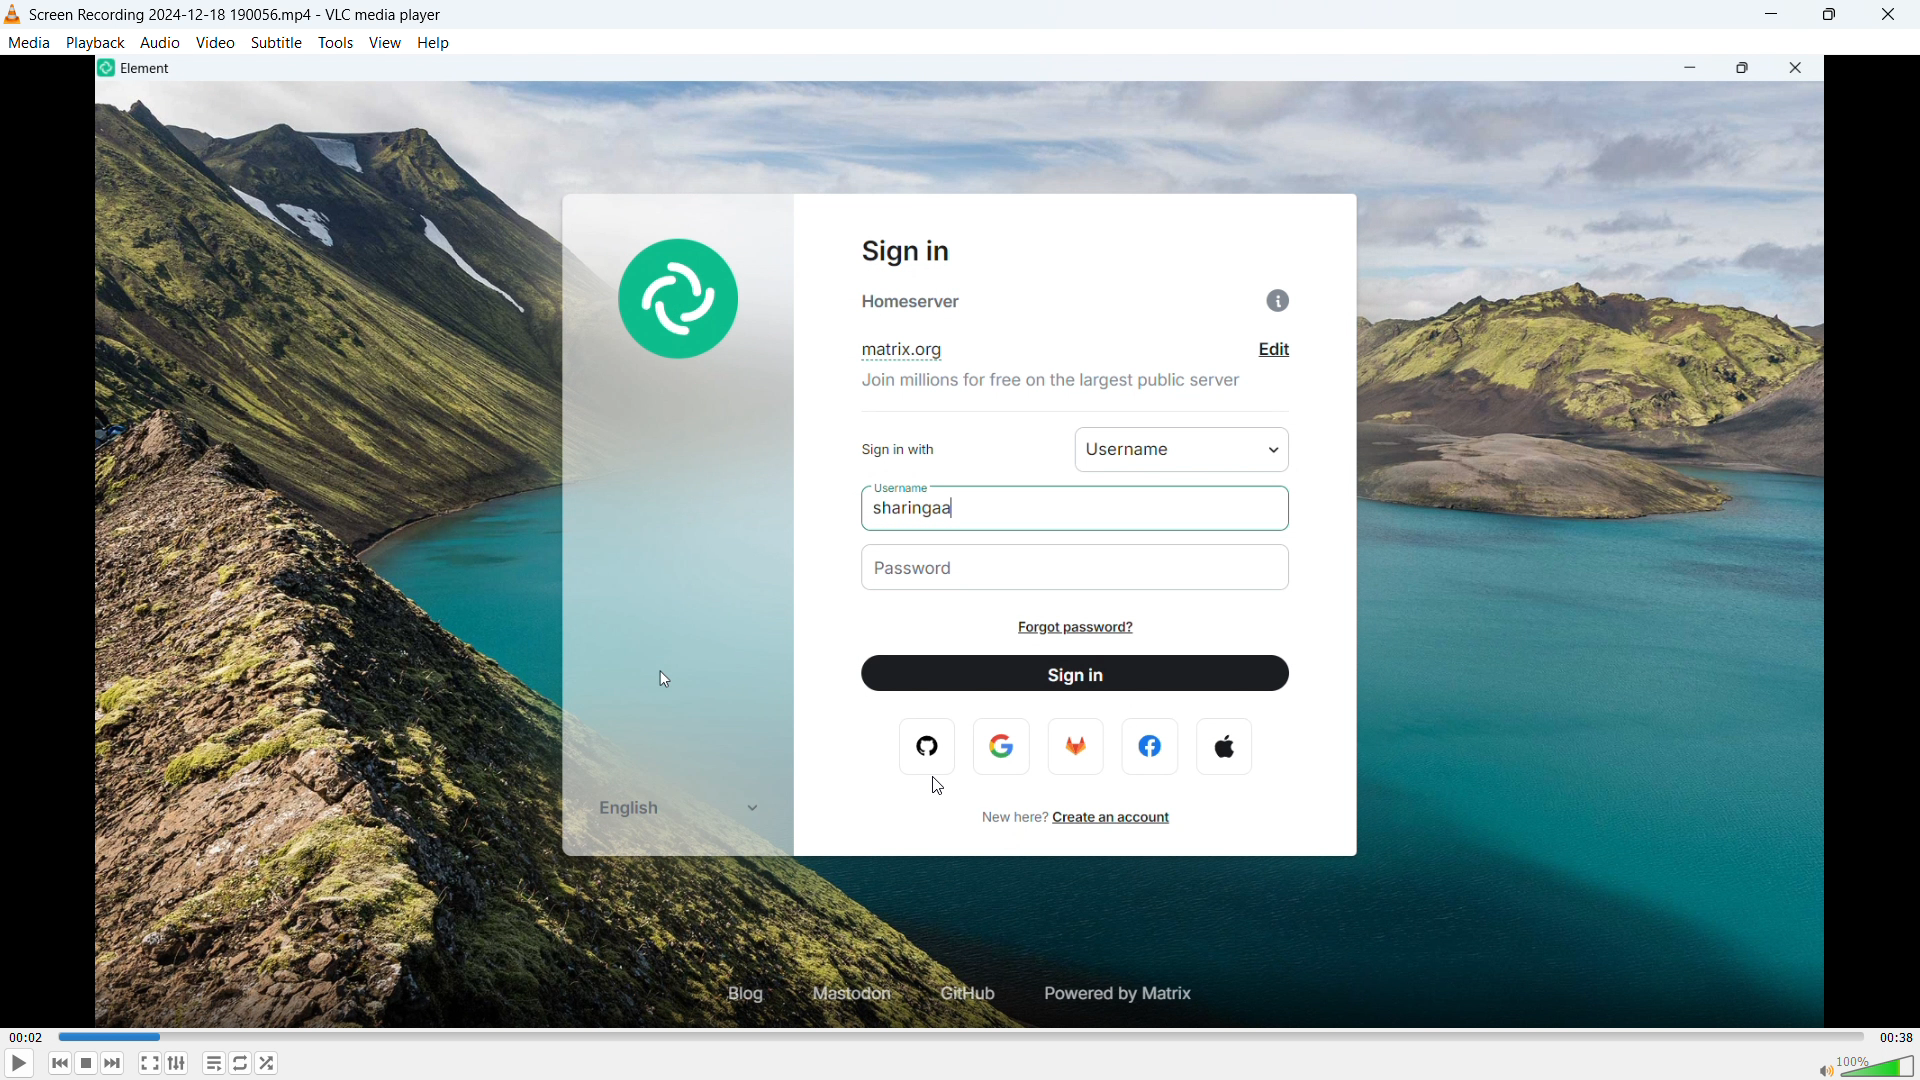 This screenshot has height=1080, width=1920. Describe the element at coordinates (1828, 15) in the screenshot. I see `maximize` at that location.